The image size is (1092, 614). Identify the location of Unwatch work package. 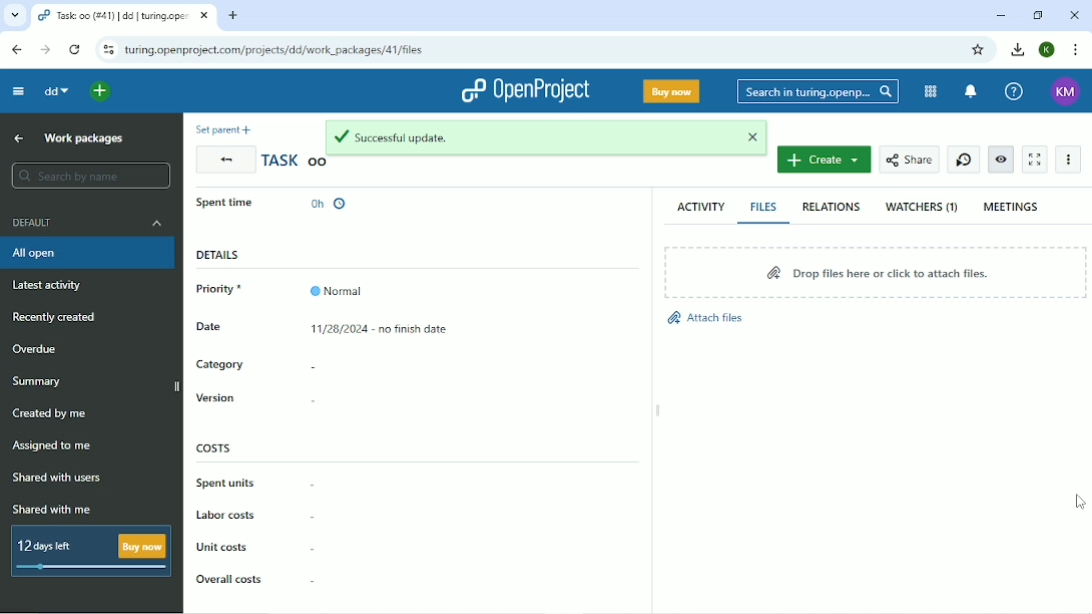
(1002, 160).